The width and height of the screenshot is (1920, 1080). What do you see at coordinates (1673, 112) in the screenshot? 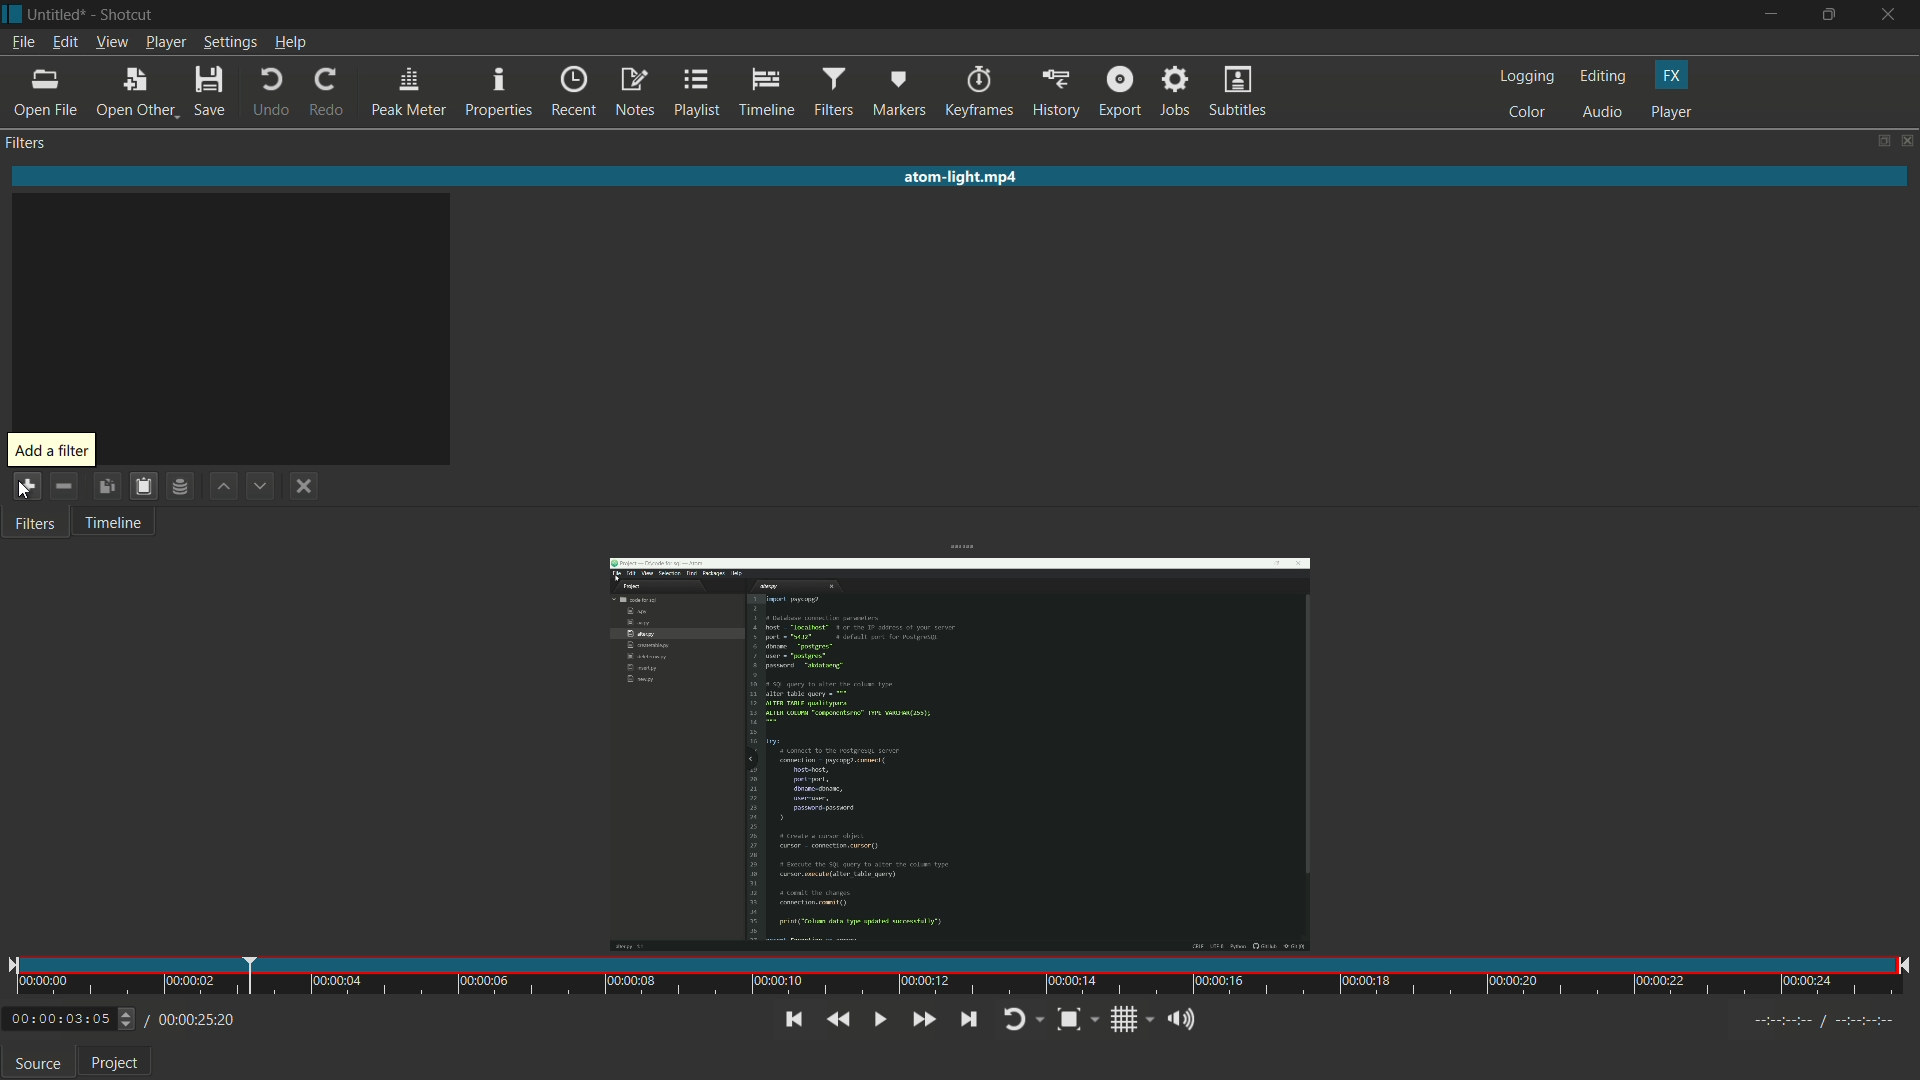
I see `player` at bounding box center [1673, 112].